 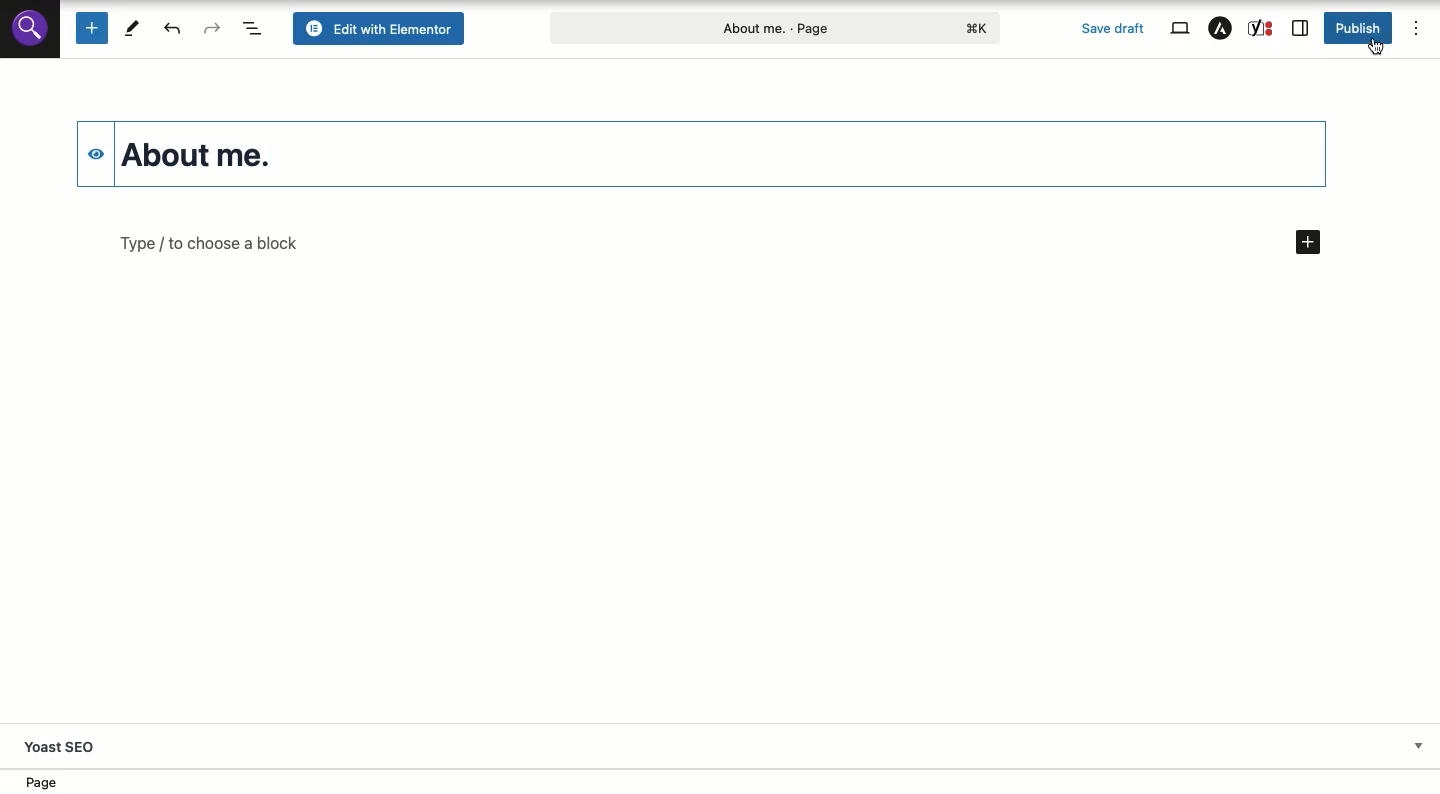 I want to click on Document overview, so click(x=254, y=28).